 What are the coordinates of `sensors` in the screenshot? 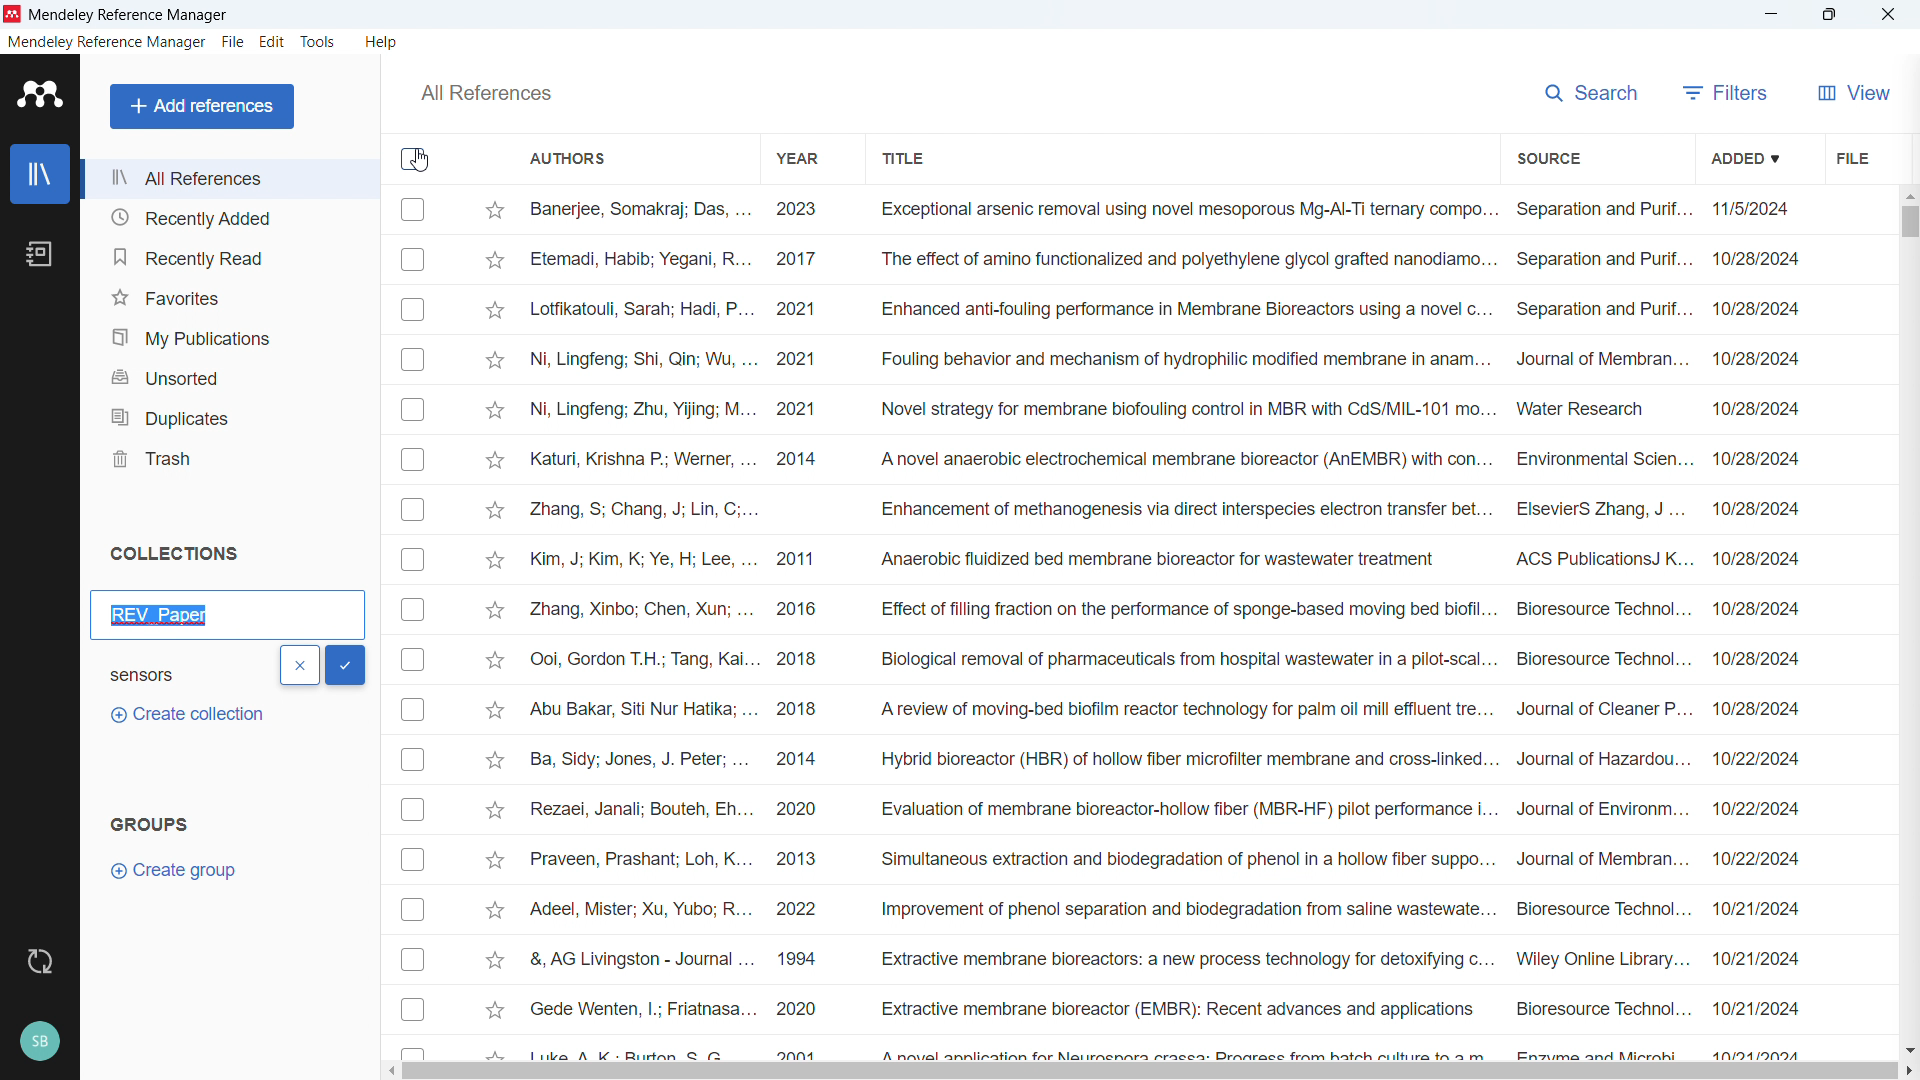 It's located at (161, 673).